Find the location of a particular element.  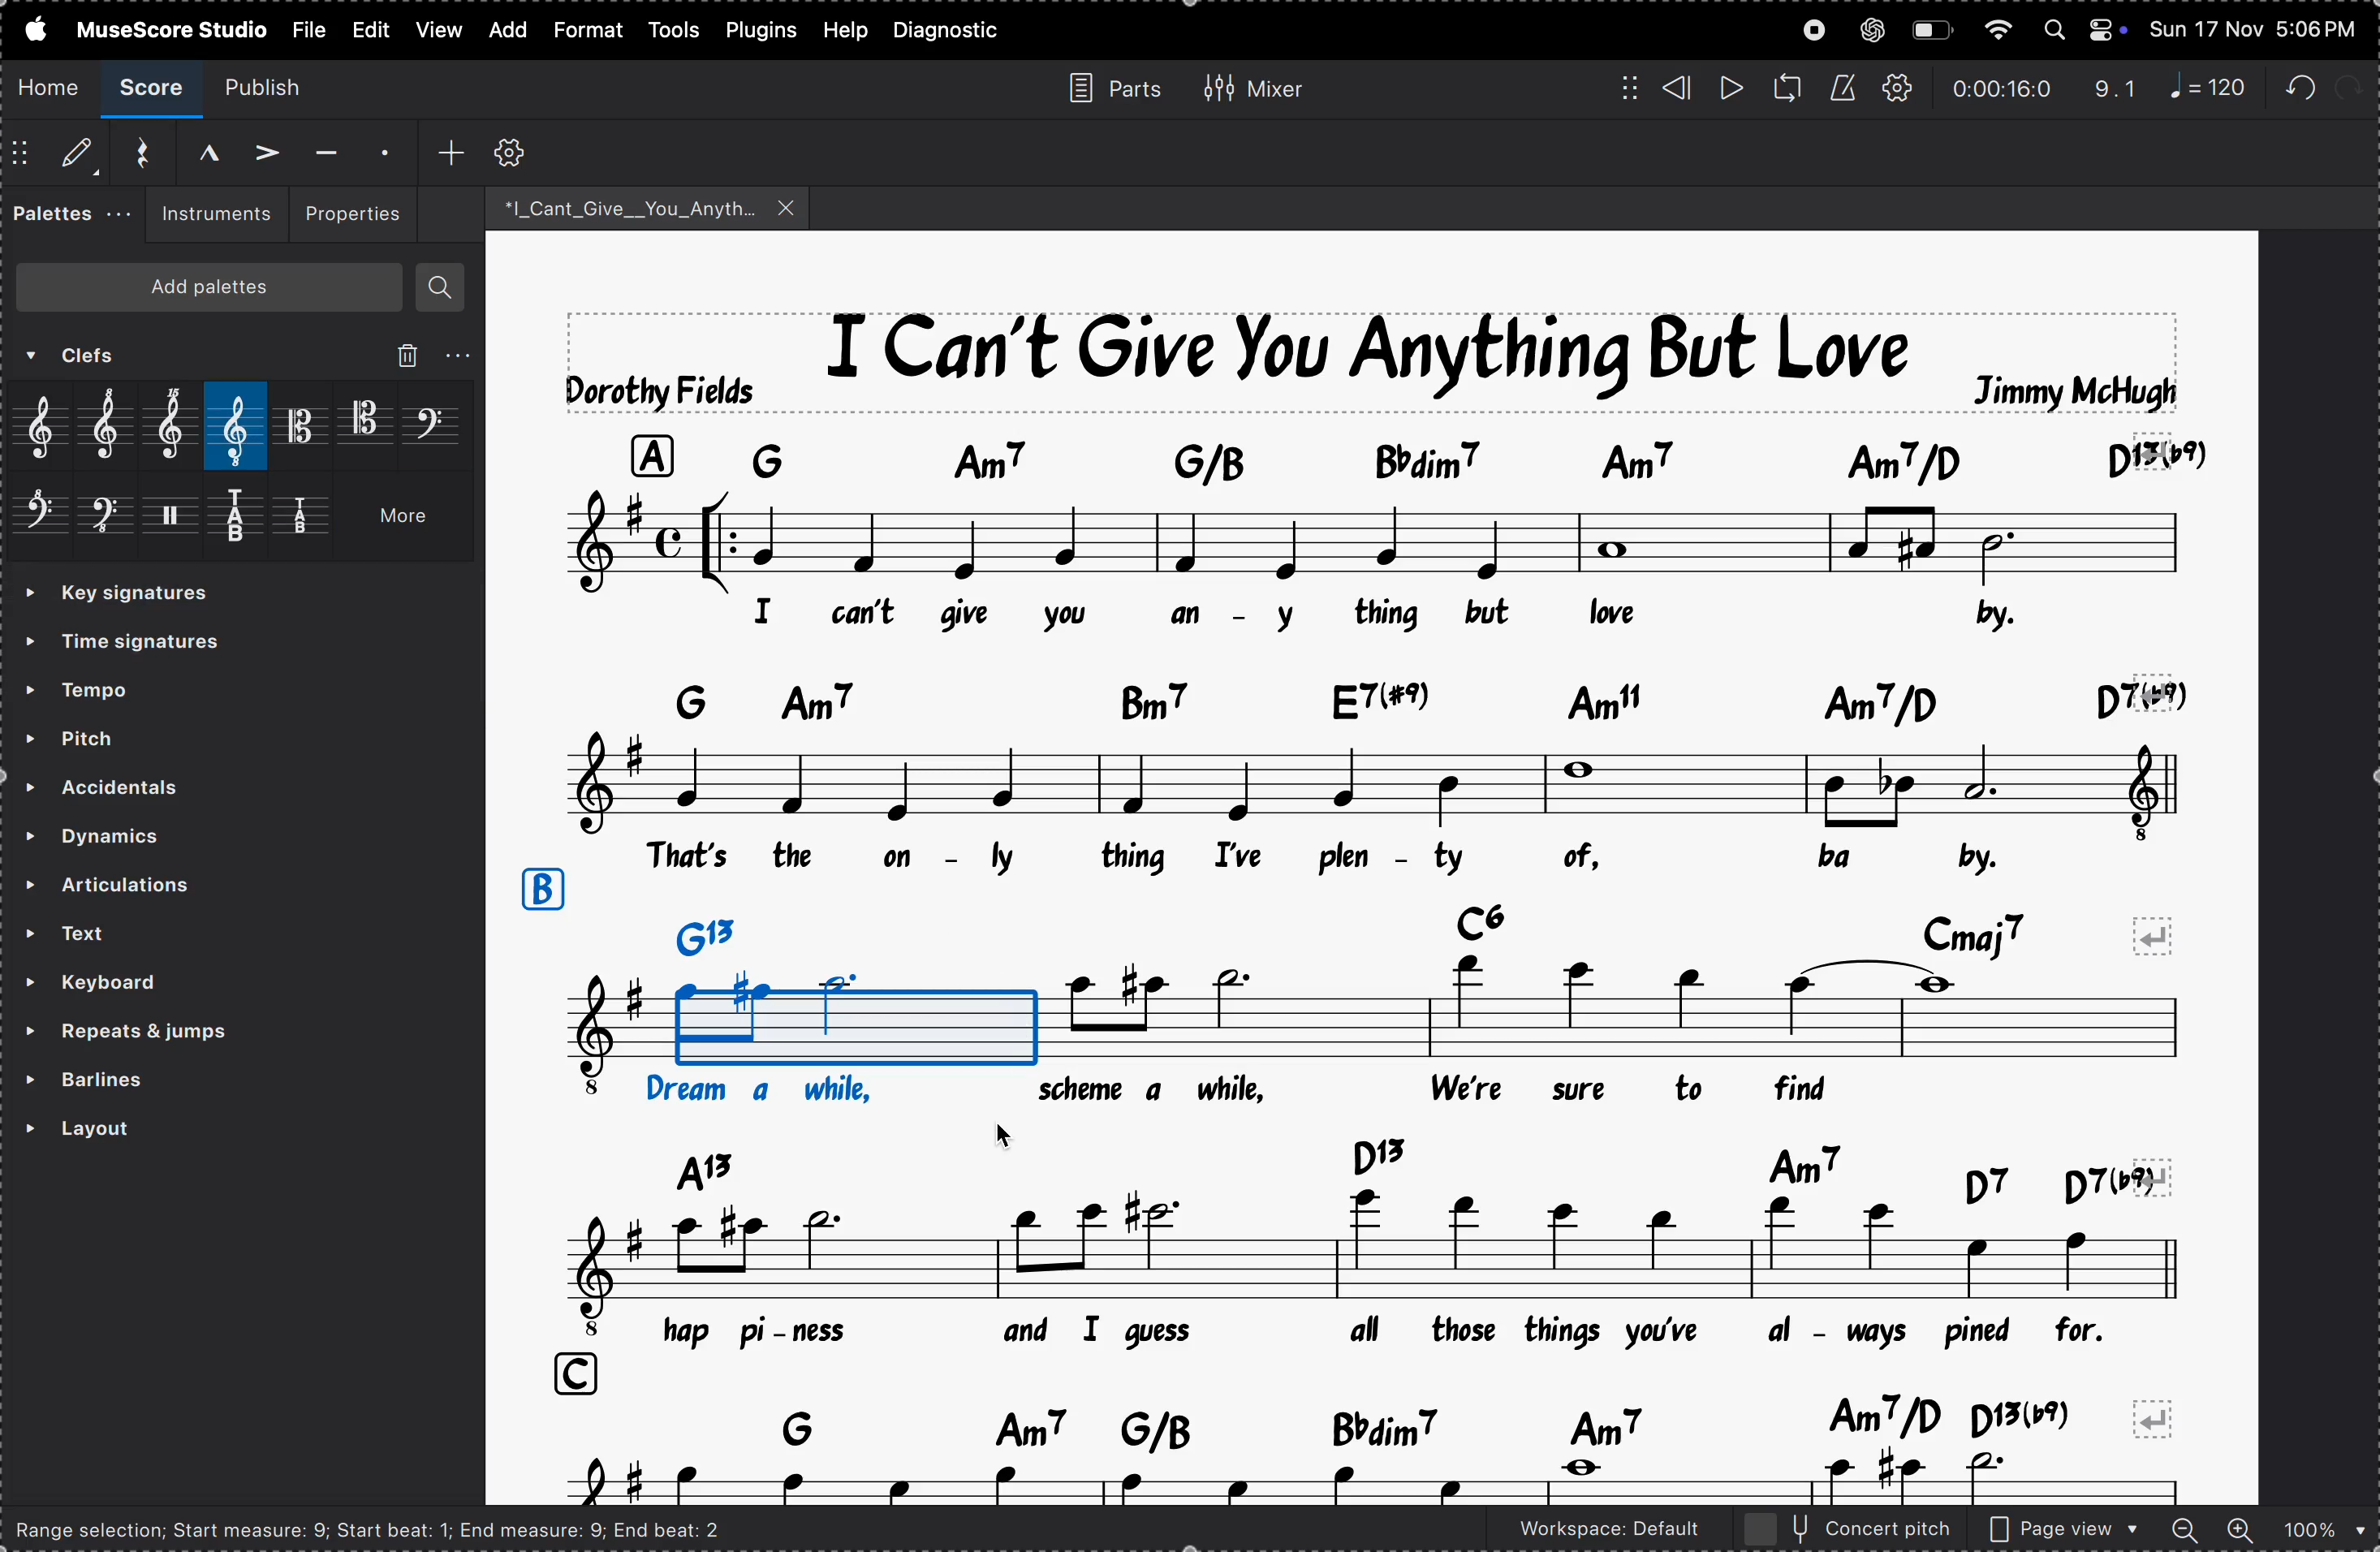

key notes is located at coordinates (1379, 1421).